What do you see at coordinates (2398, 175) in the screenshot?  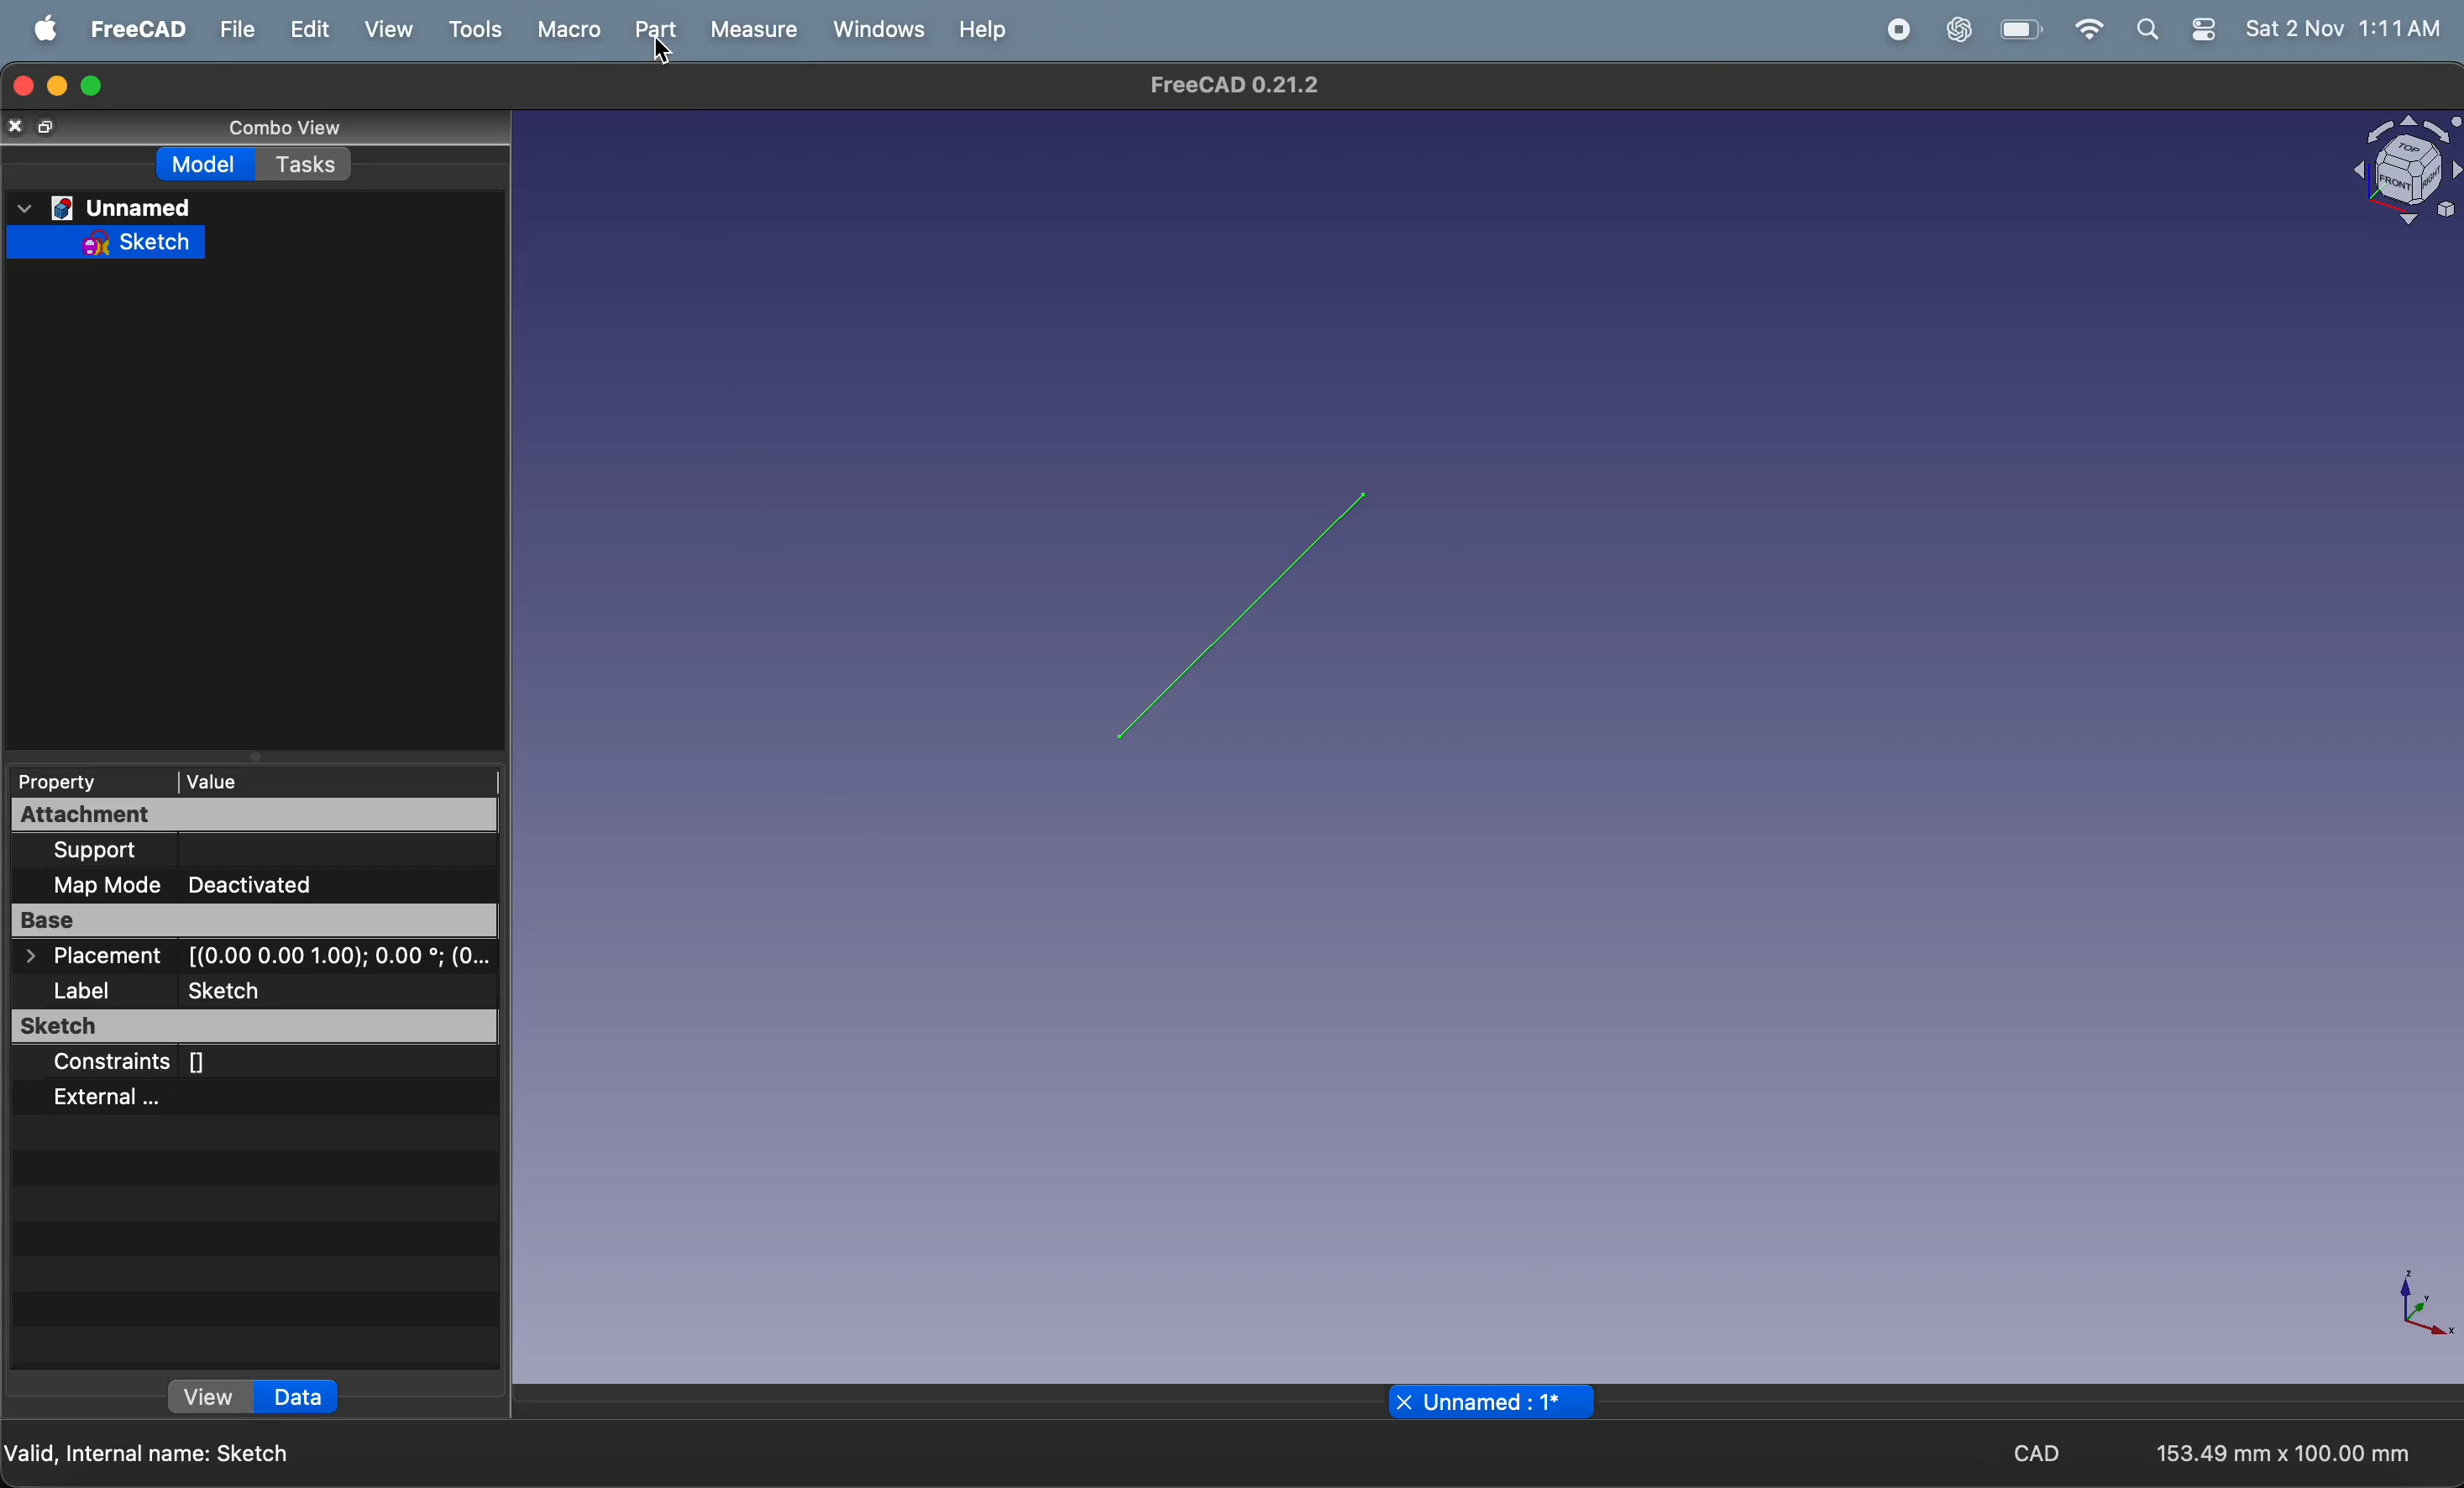 I see `object view` at bounding box center [2398, 175].